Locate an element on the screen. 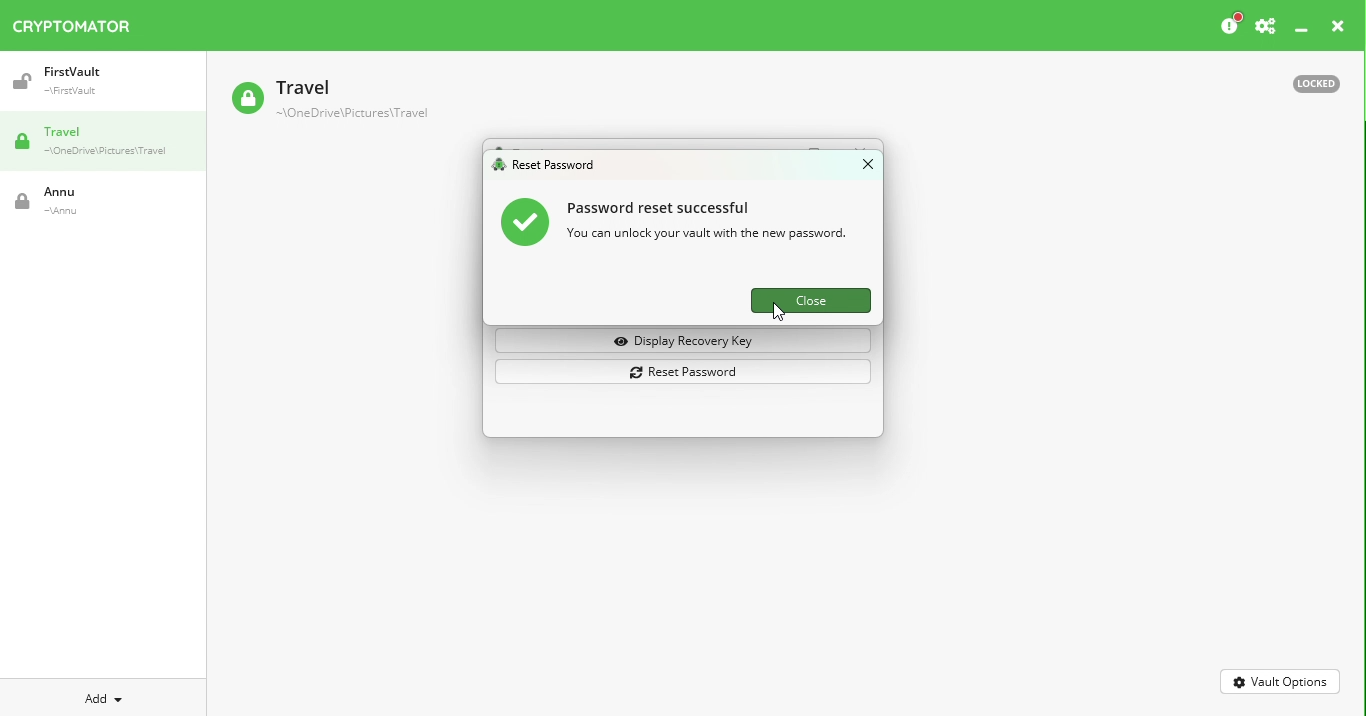 The width and height of the screenshot is (1366, 716). Close is located at coordinates (859, 168).